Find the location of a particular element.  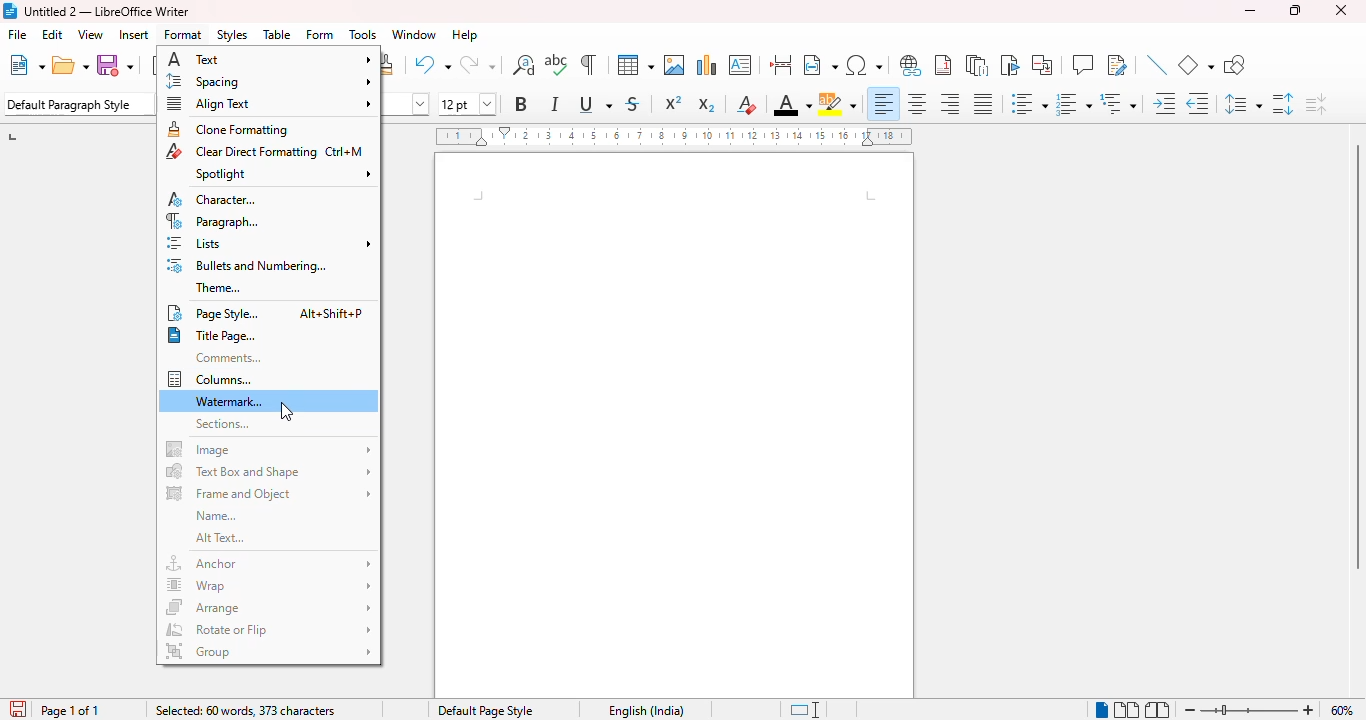

lists is located at coordinates (270, 243).